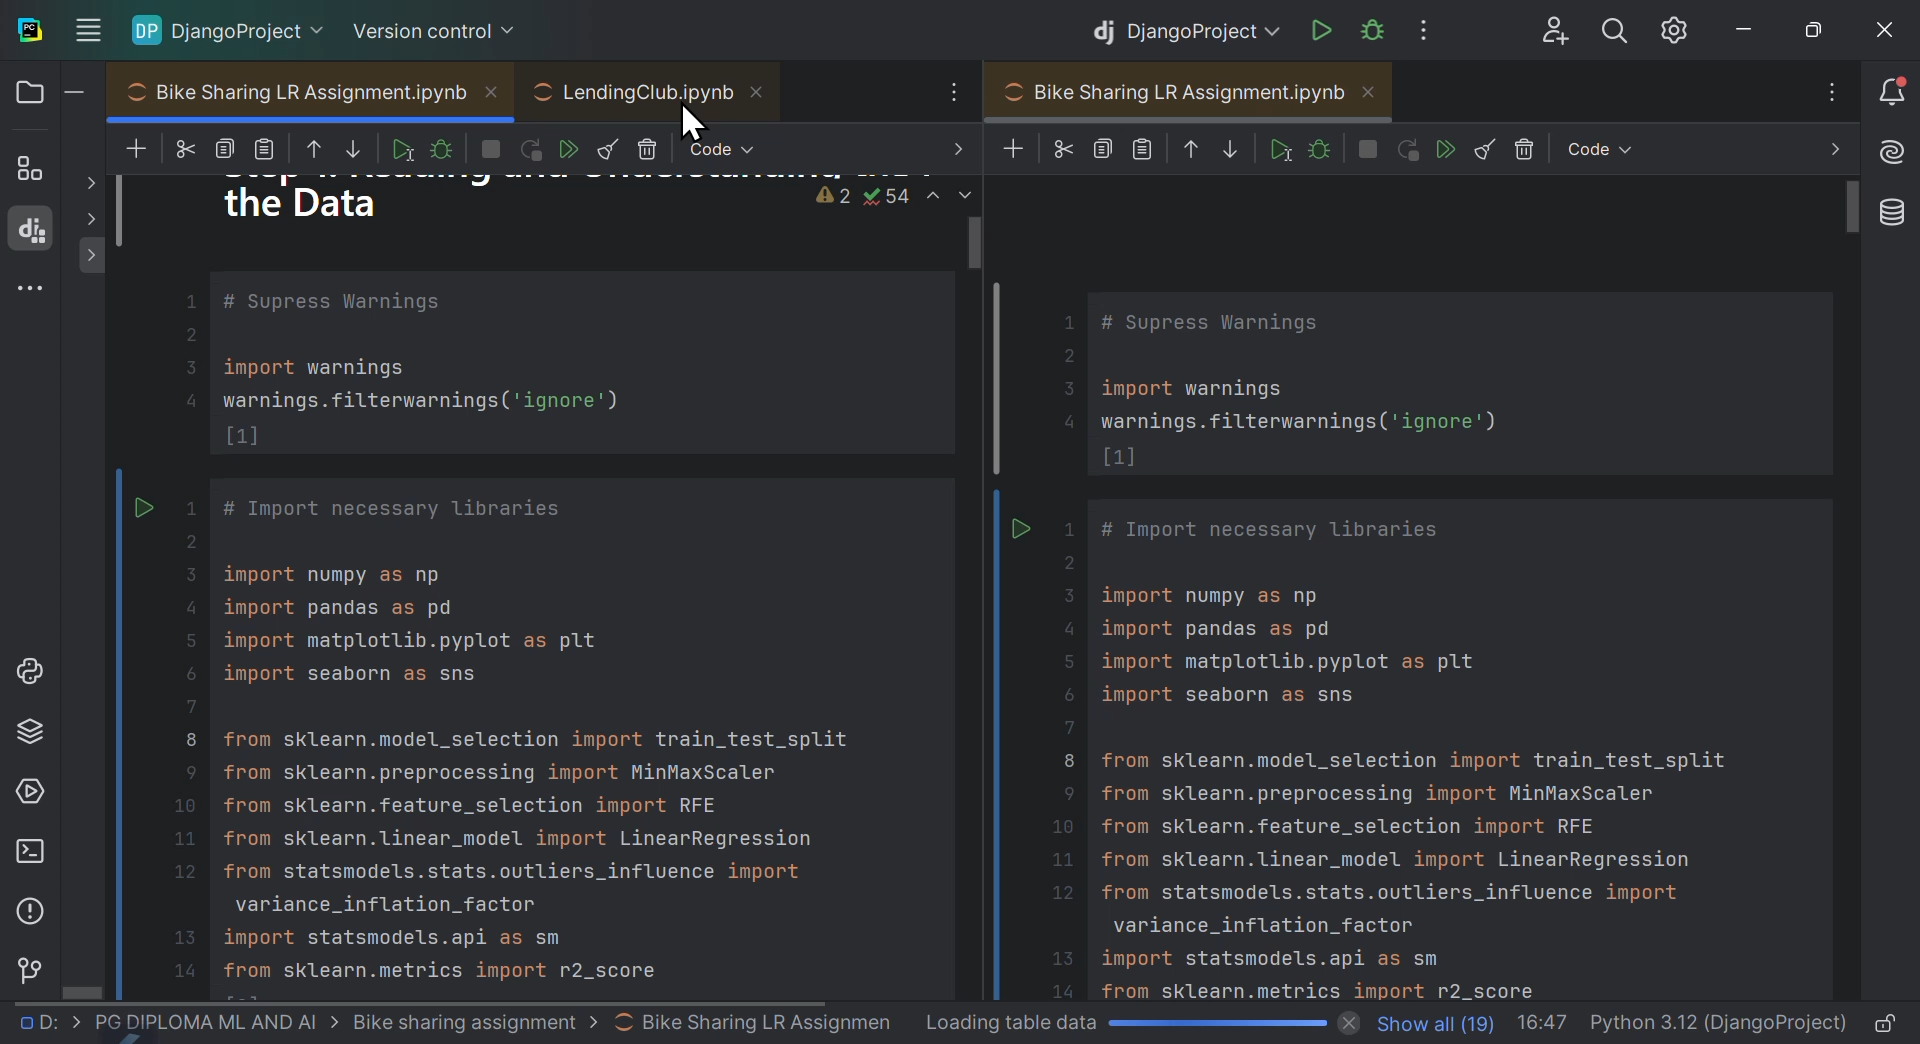 The height and width of the screenshot is (1044, 1920). Describe the element at coordinates (1431, 1020) in the screenshot. I see `show files` at that location.